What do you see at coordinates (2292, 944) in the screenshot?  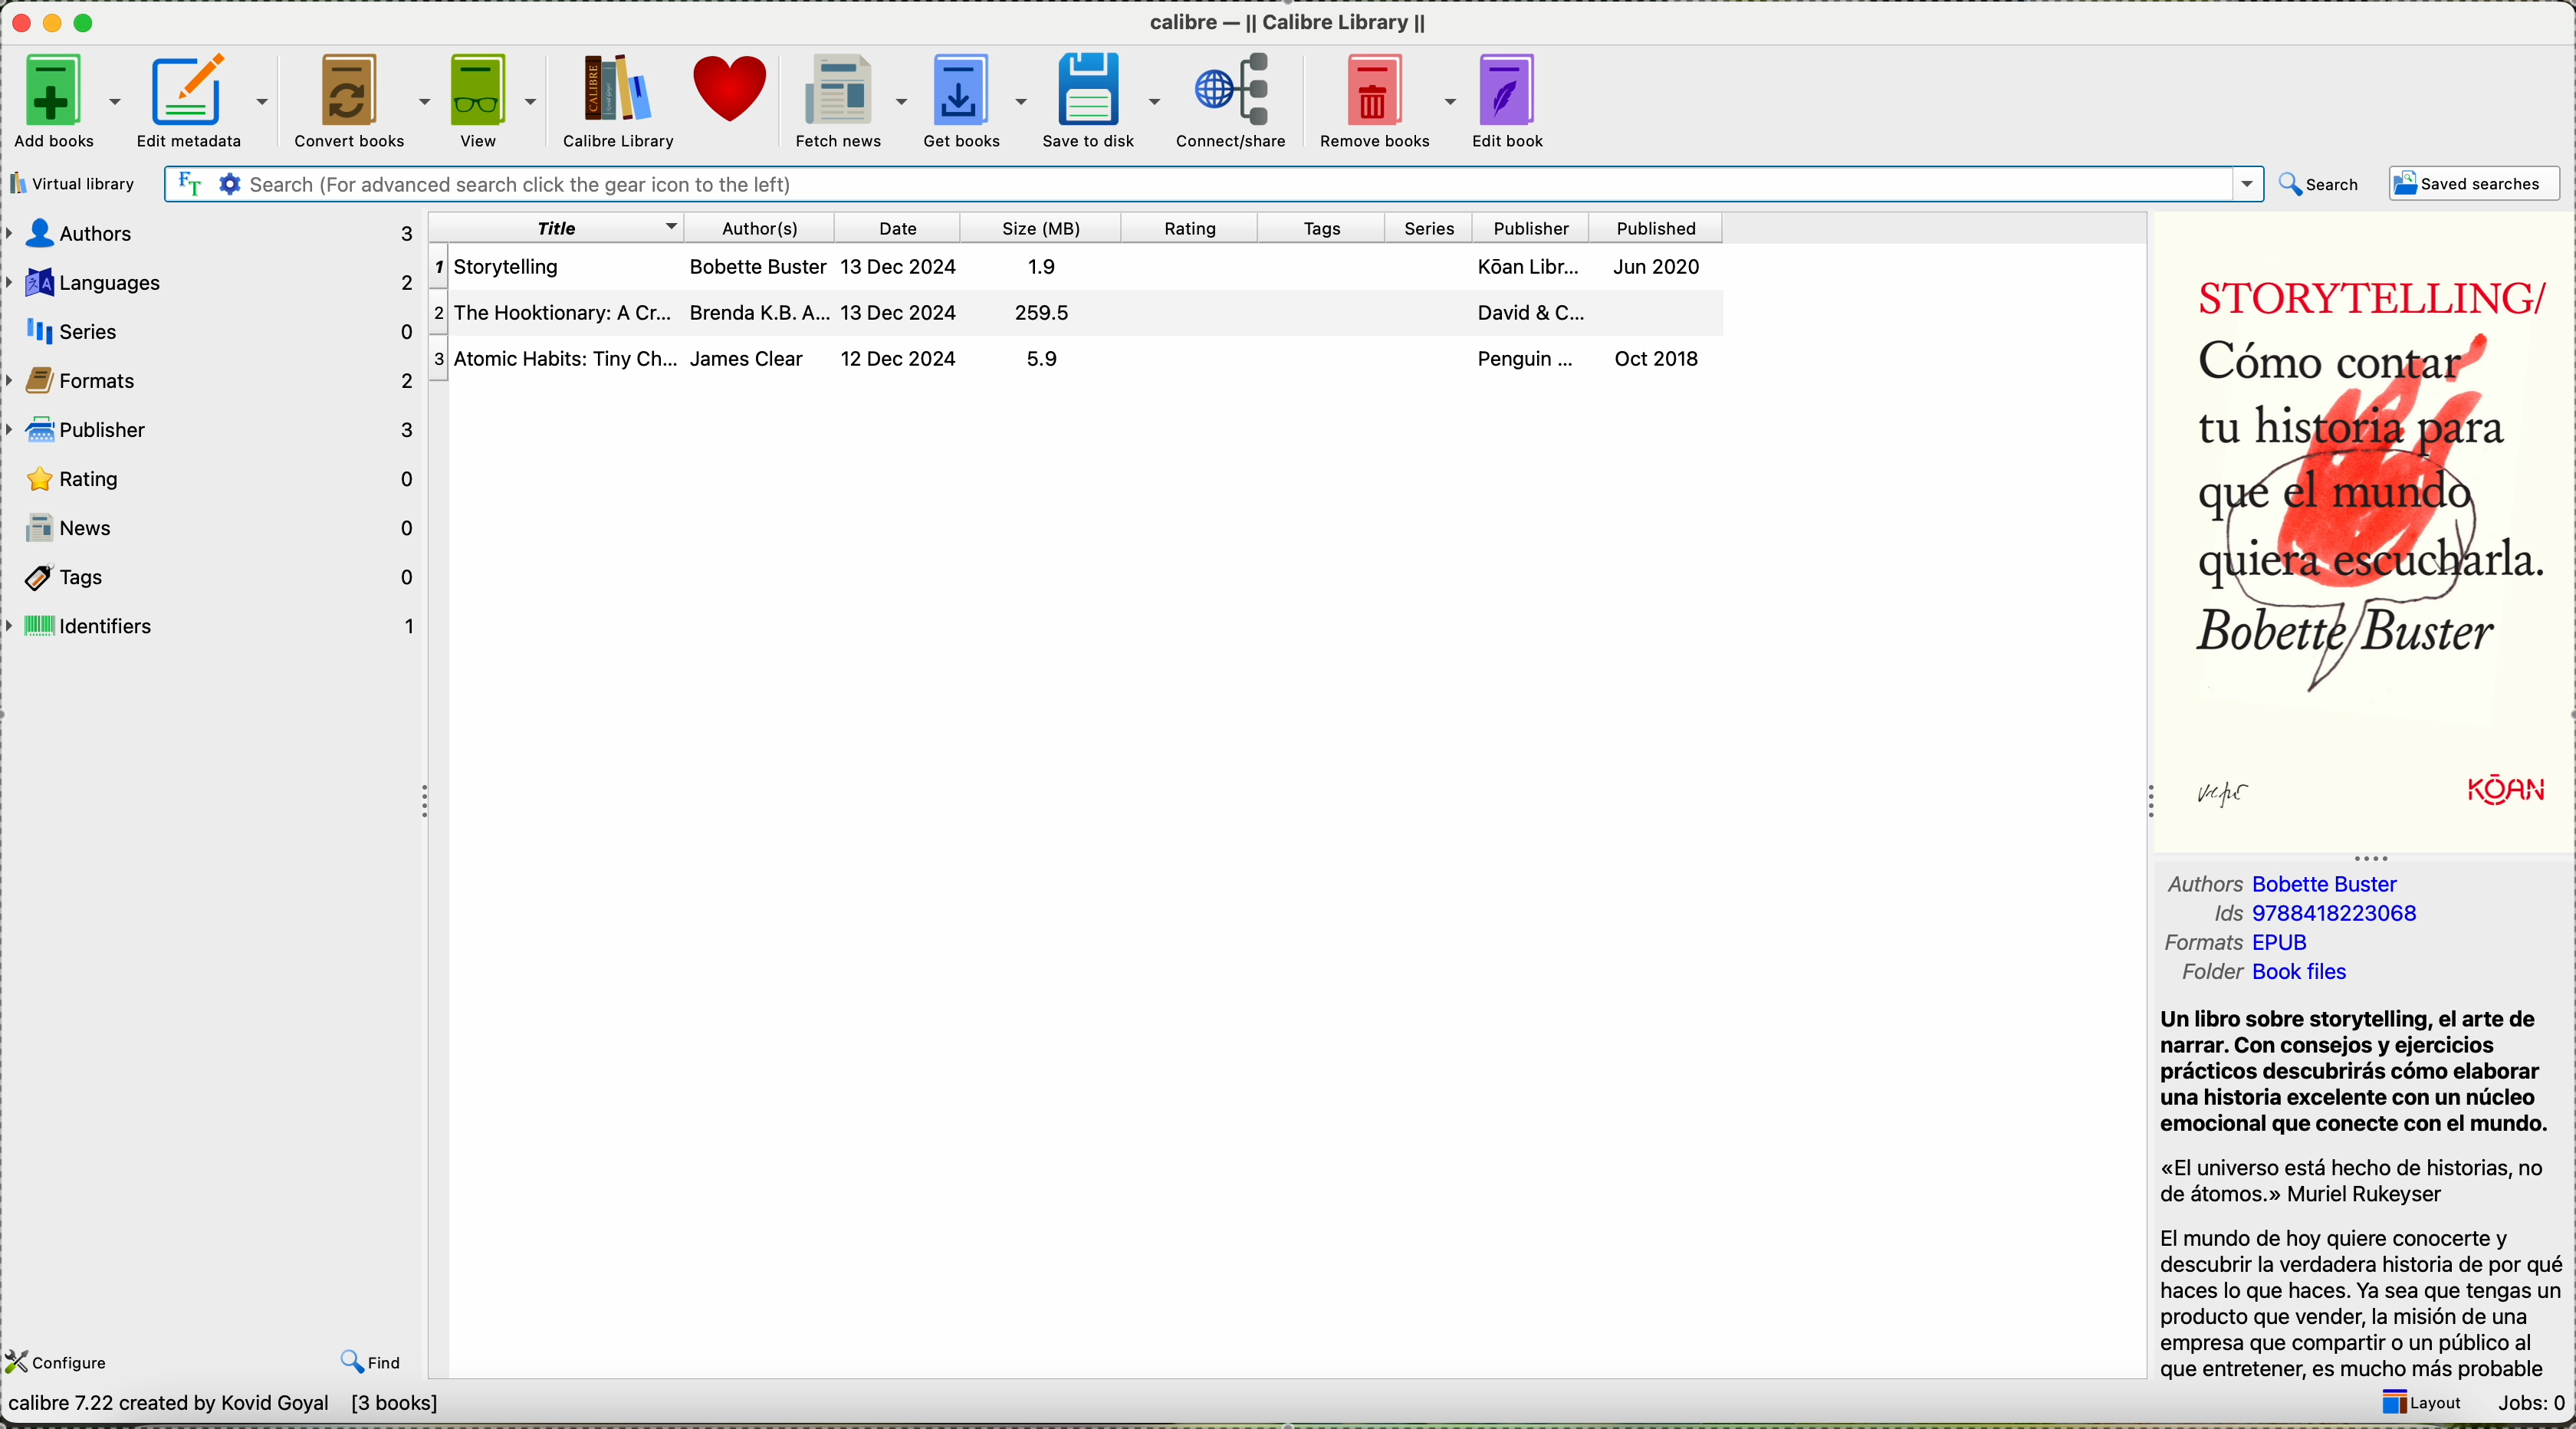 I see `EPUB` at bounding box center [2292, 944].